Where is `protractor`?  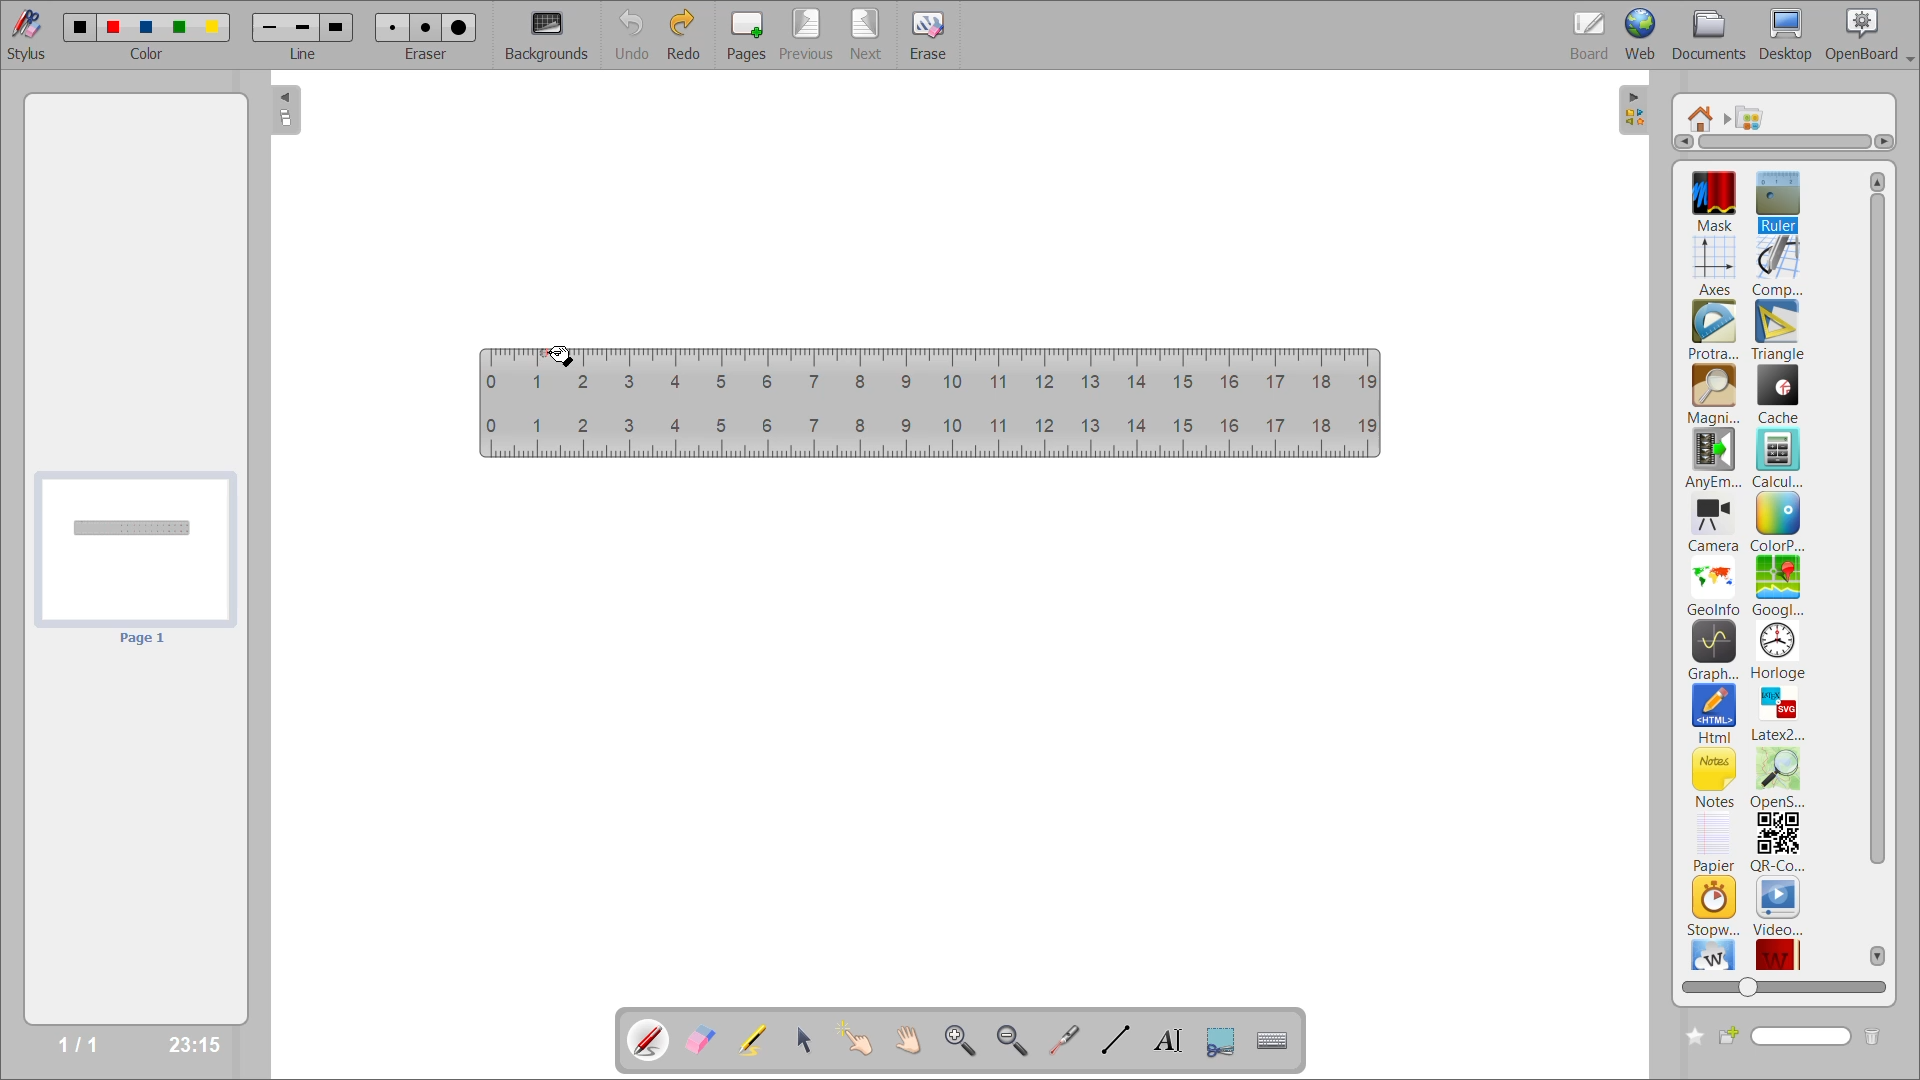
protractor is located at coordinates (1713, 332).